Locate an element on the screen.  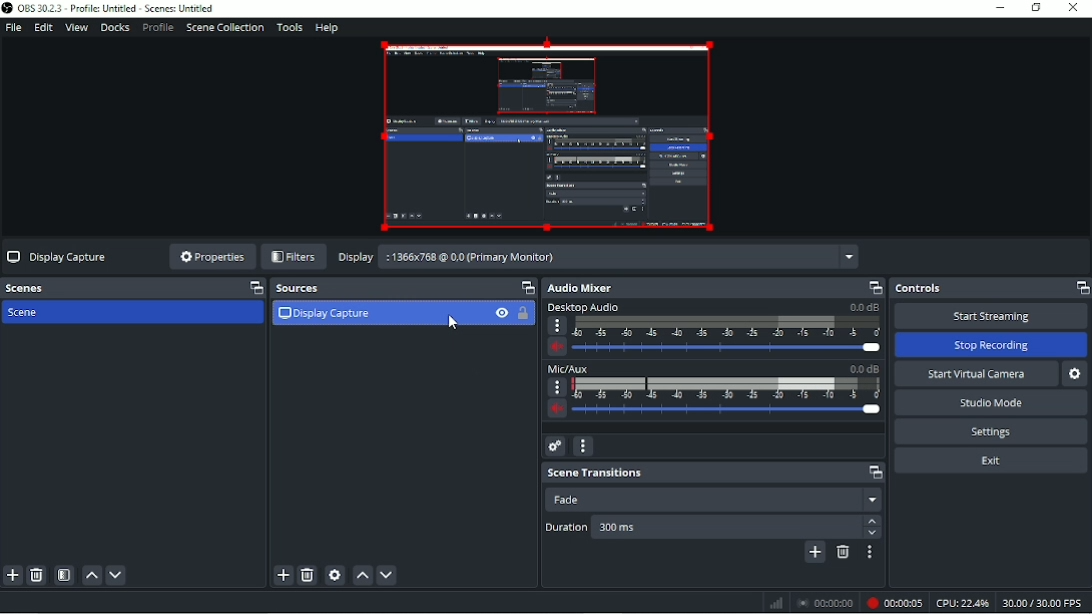
Stop recording is located at coordinates (991, 345).